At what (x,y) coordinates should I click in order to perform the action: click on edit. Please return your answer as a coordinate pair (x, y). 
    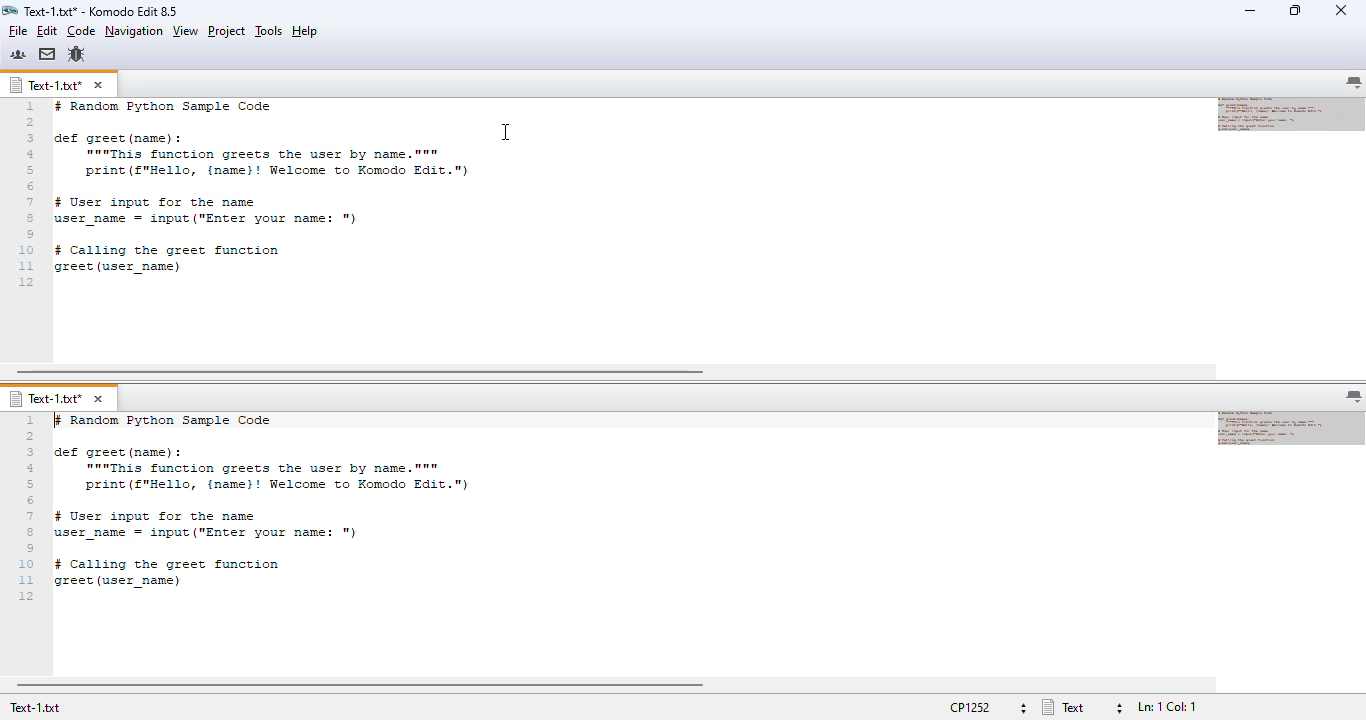
    Looking at the image, I should click on (48, 30).